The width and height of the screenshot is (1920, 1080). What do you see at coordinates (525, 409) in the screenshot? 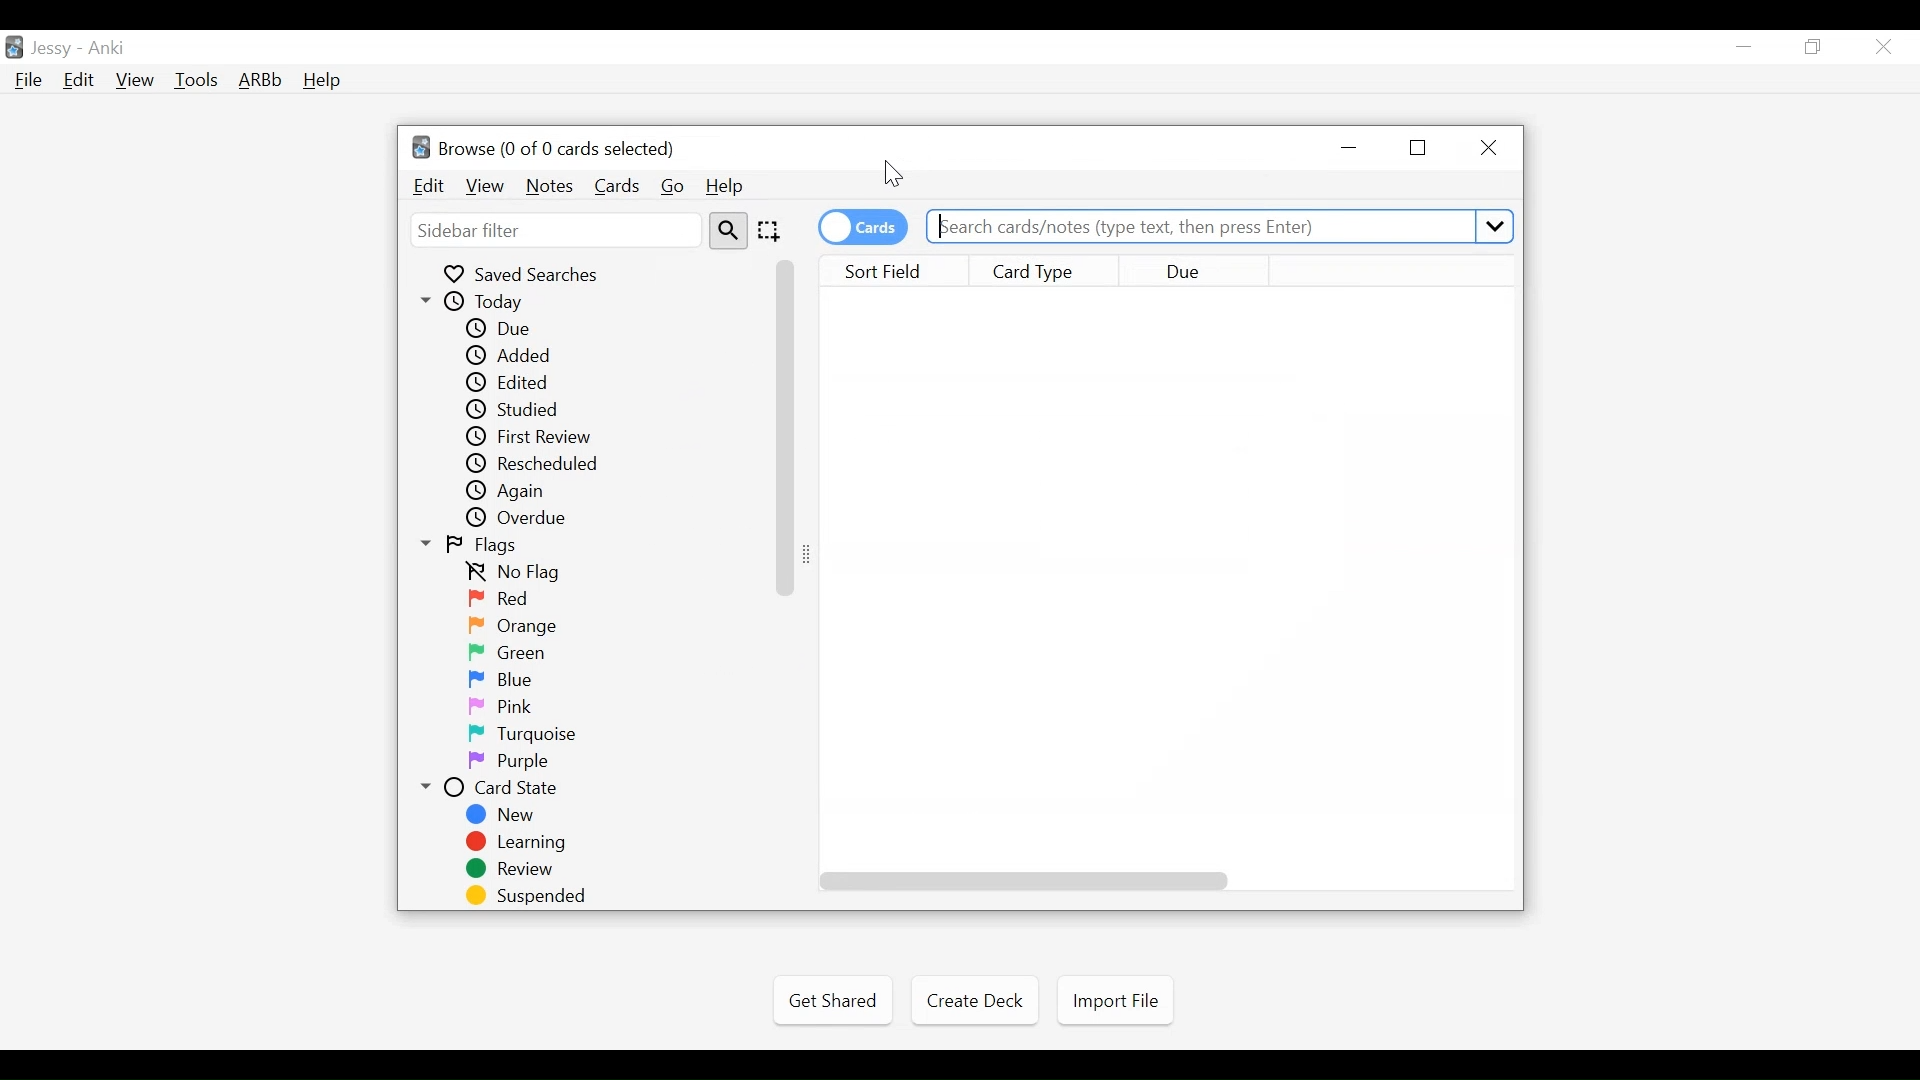
I see `Studied` at bounding box center [525, 409].